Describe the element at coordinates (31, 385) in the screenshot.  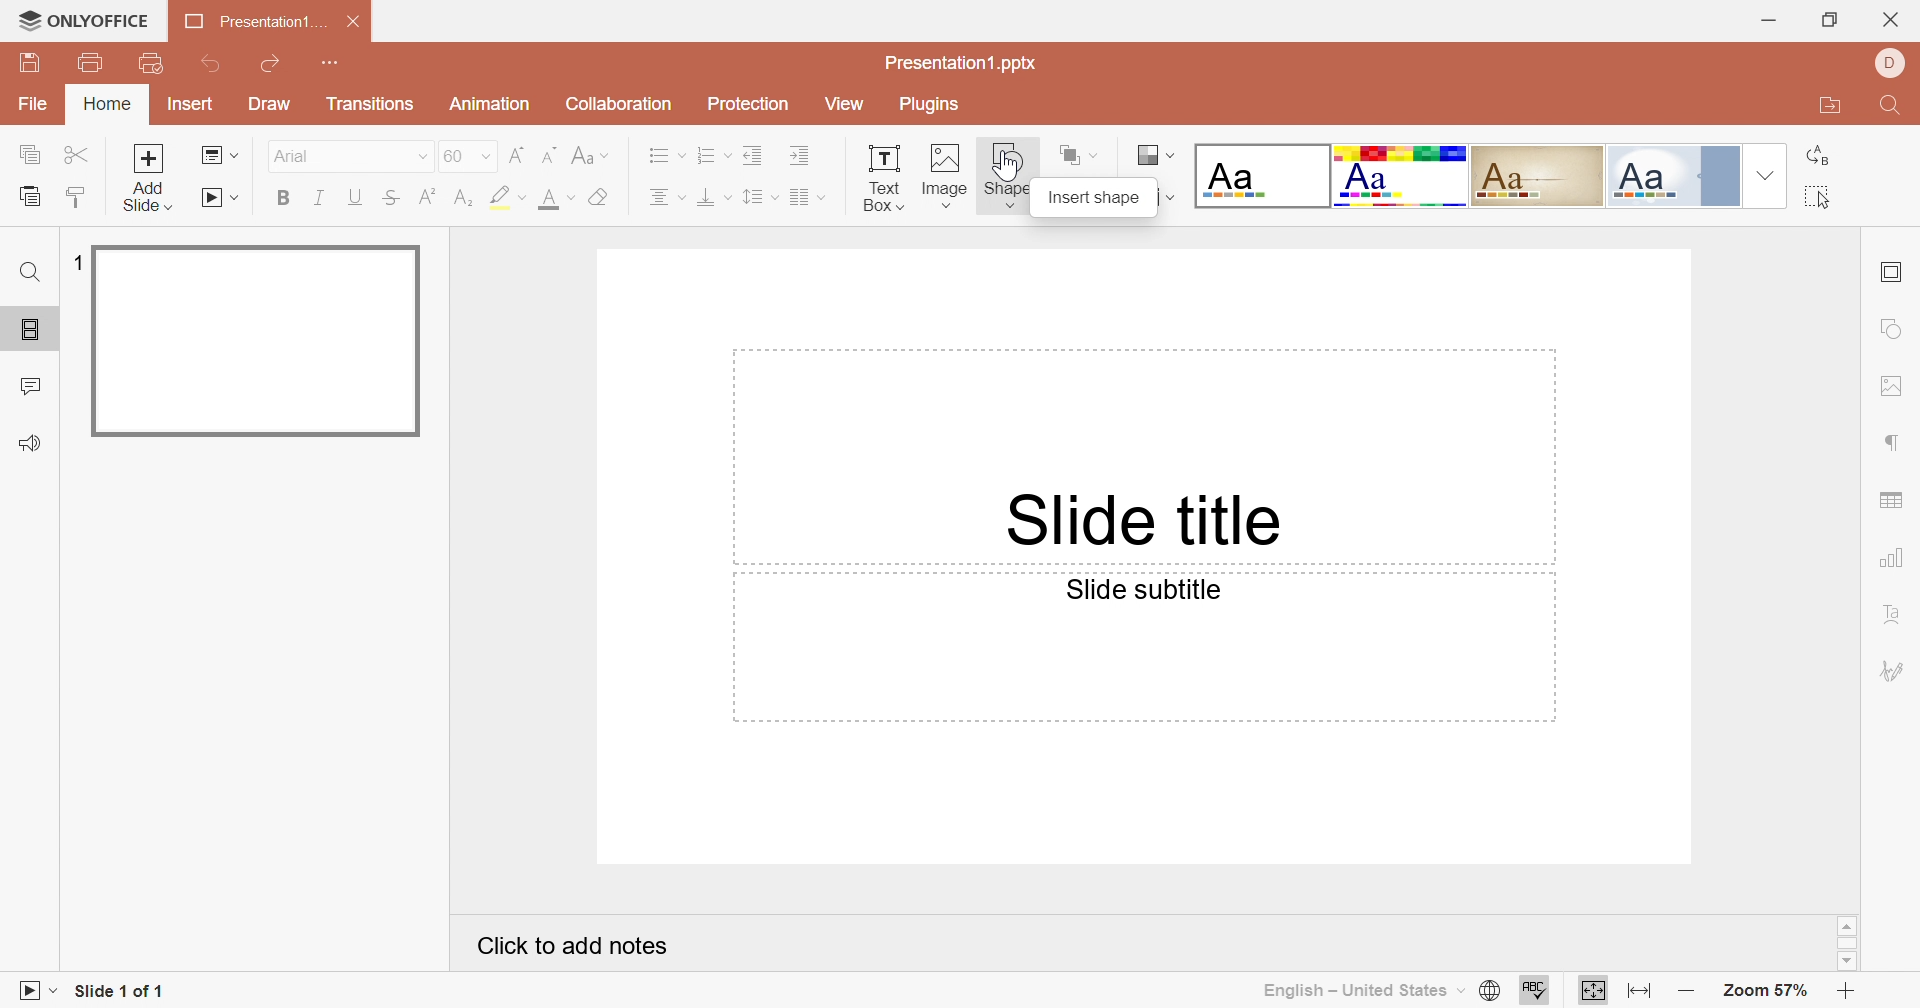
I see `Comments` at that location.